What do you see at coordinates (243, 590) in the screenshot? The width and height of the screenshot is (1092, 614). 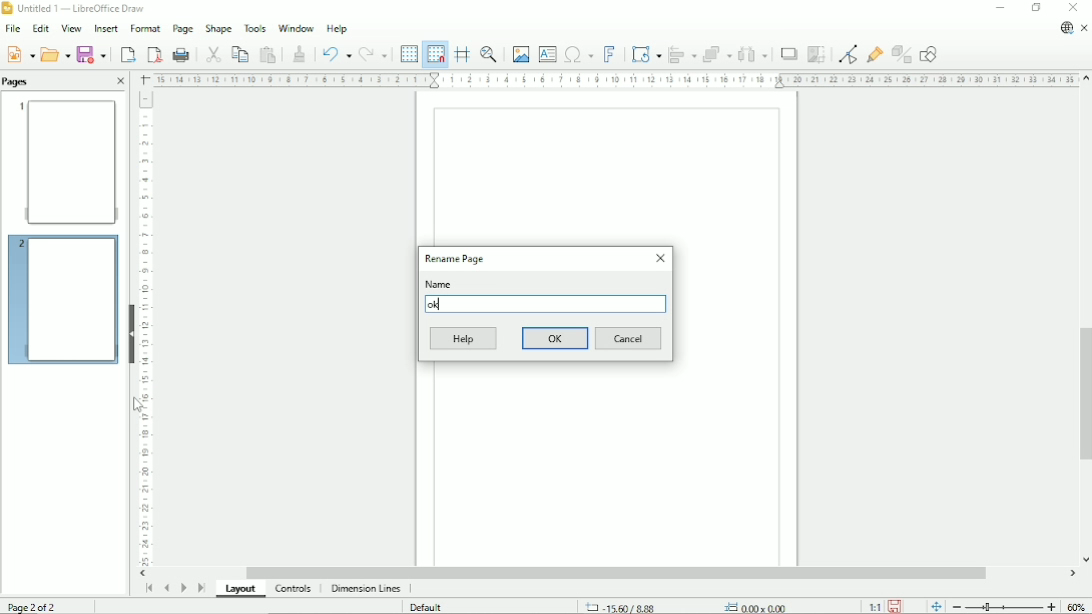 I see `Layout` at bounding box center [243, 590].